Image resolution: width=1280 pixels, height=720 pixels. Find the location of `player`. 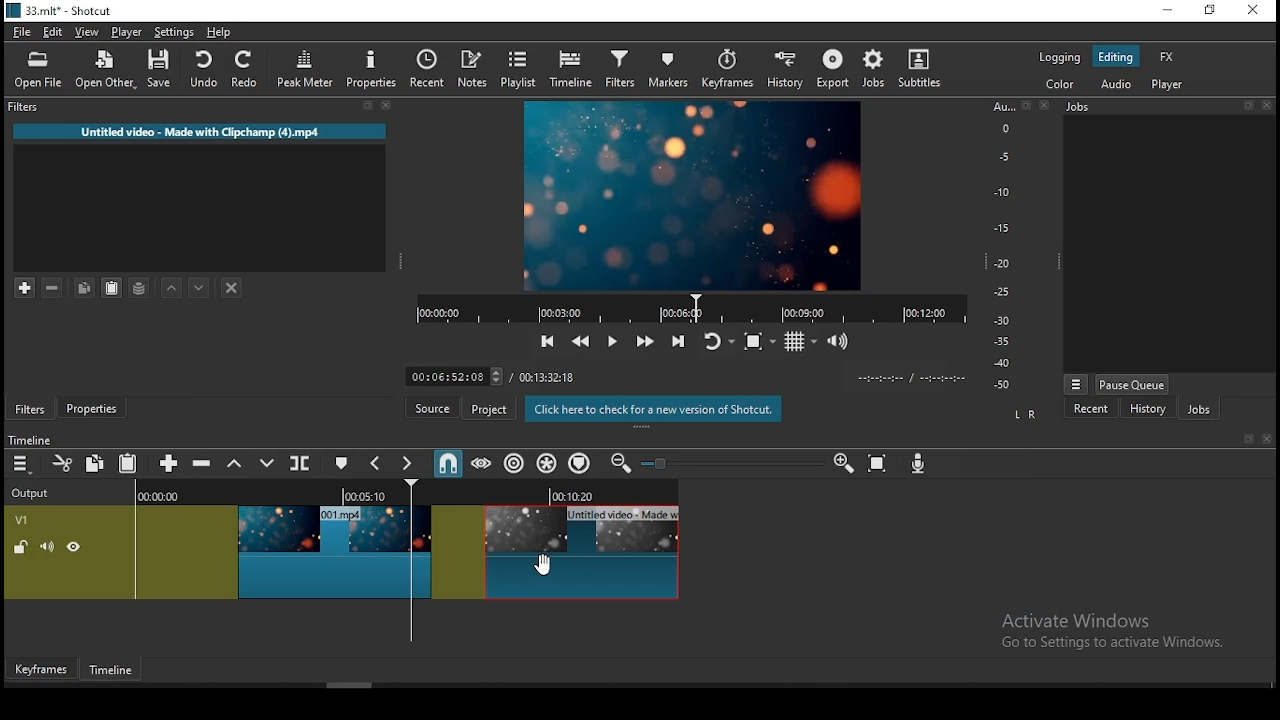

player is located at coordinates (127, 31).